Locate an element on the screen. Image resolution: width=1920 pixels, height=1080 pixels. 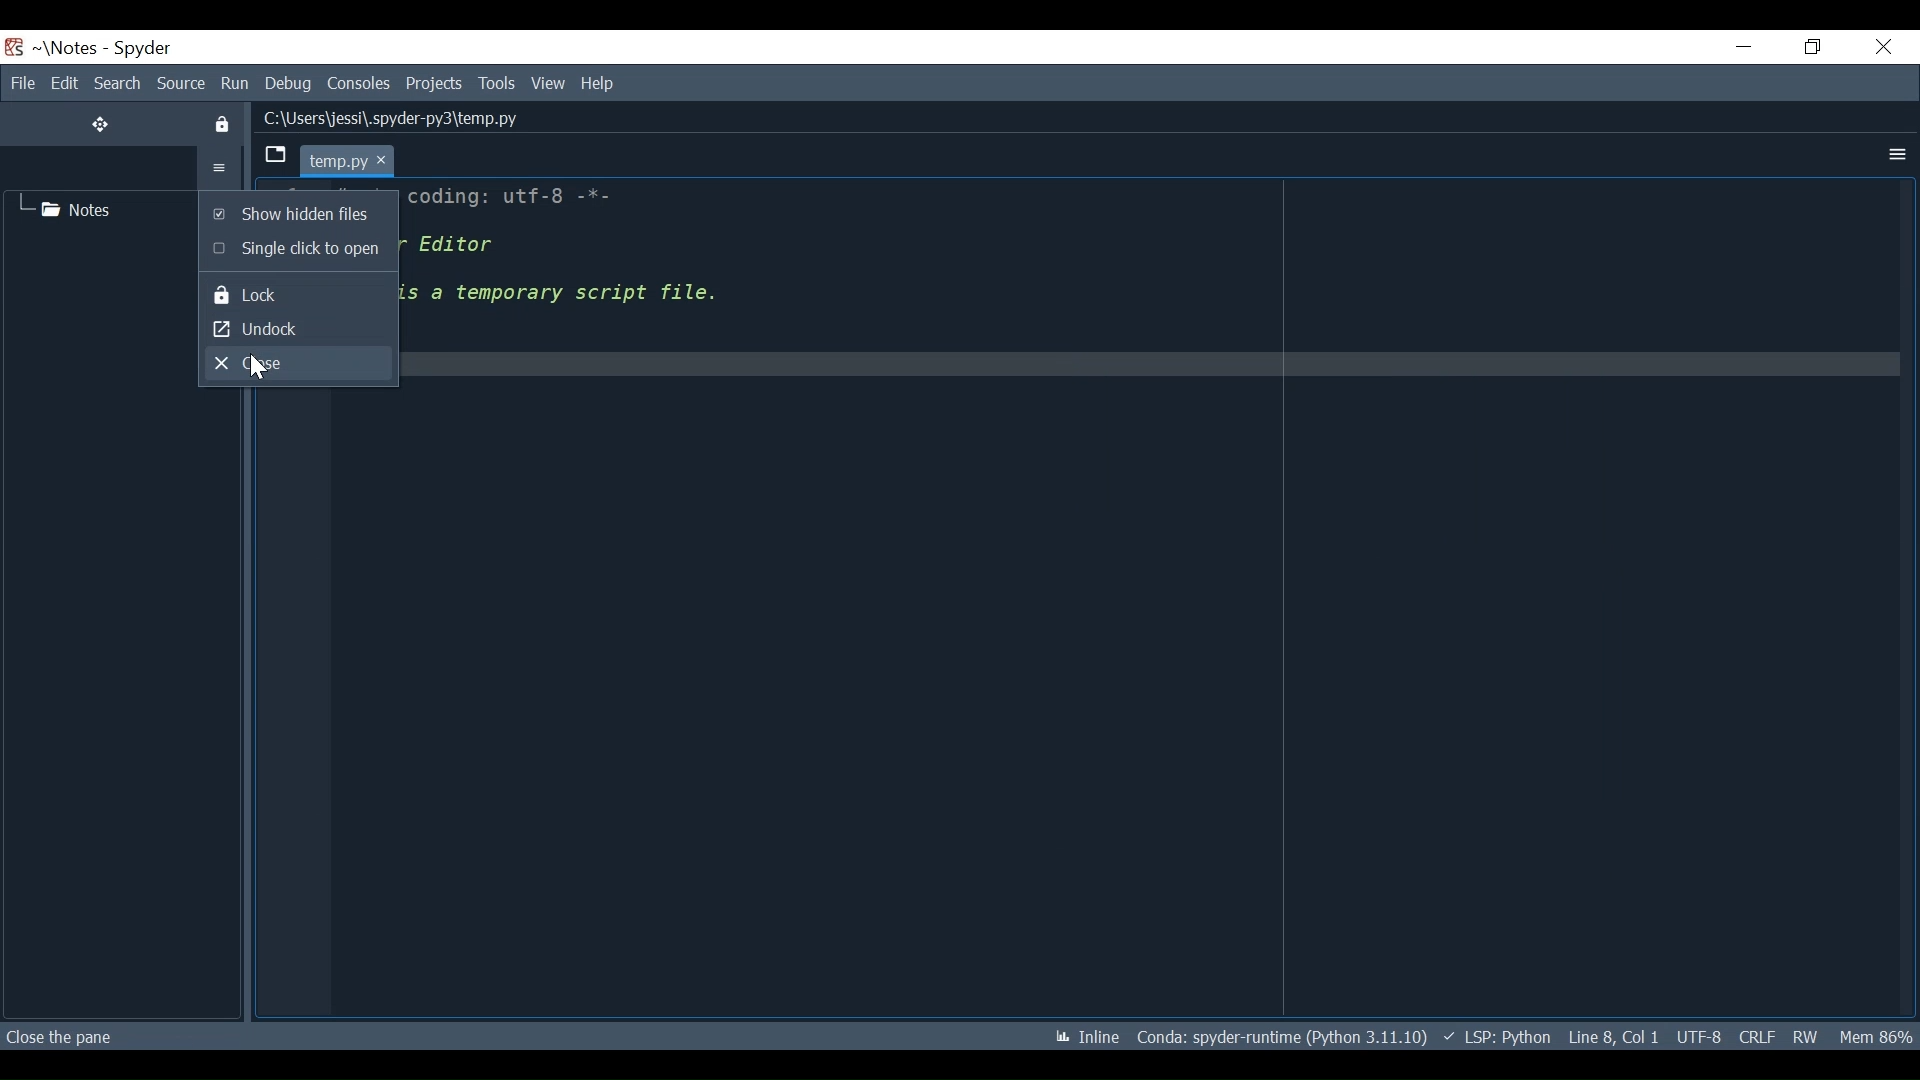
UTF-8 is located at coordinates (1697, 1038).